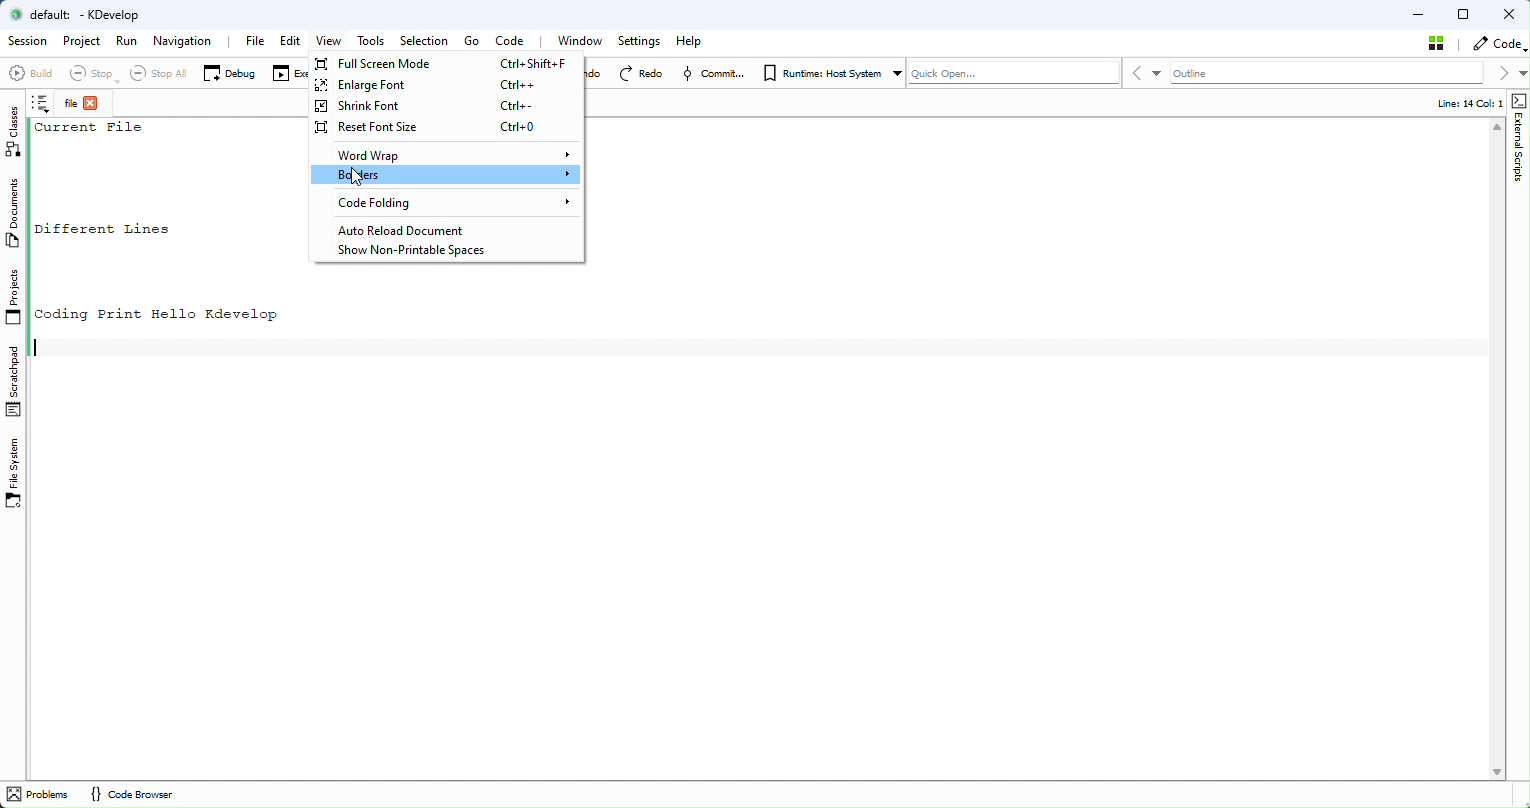  What do you see at coordinates (290, 42) in the screenshot?
I see `Edit` at bounding box center [290, 42].